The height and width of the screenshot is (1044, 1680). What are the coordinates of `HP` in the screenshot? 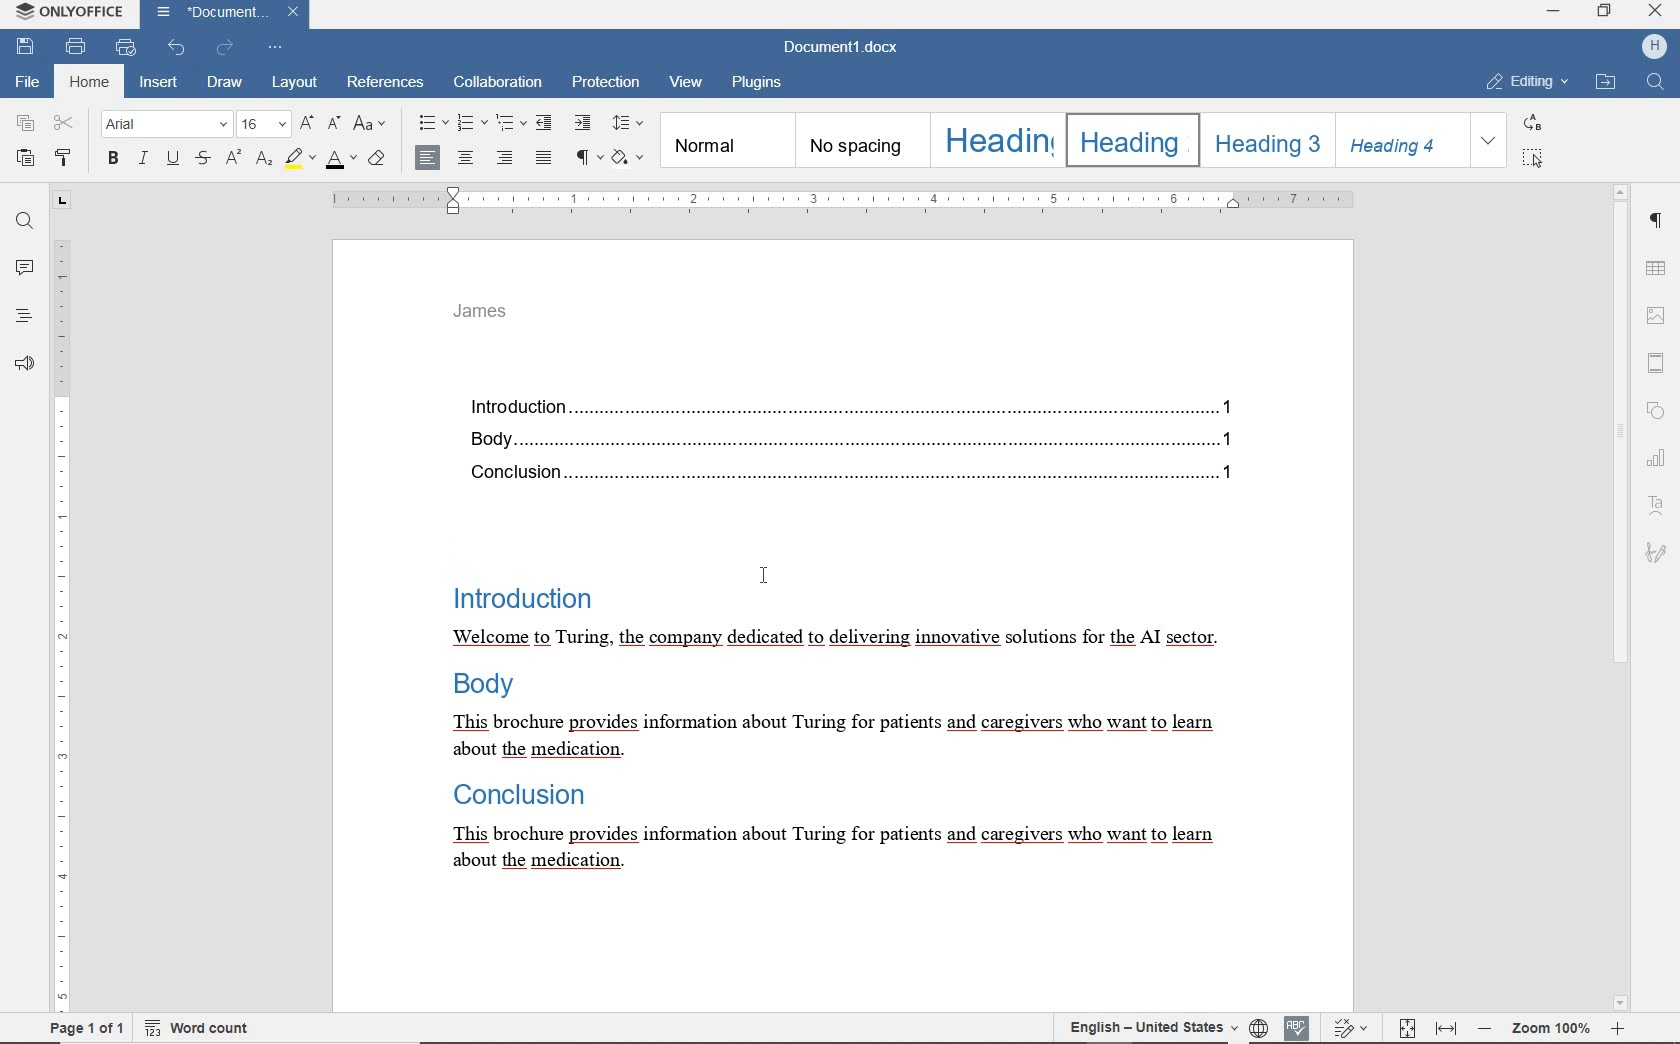 It's located at (1653, 47).